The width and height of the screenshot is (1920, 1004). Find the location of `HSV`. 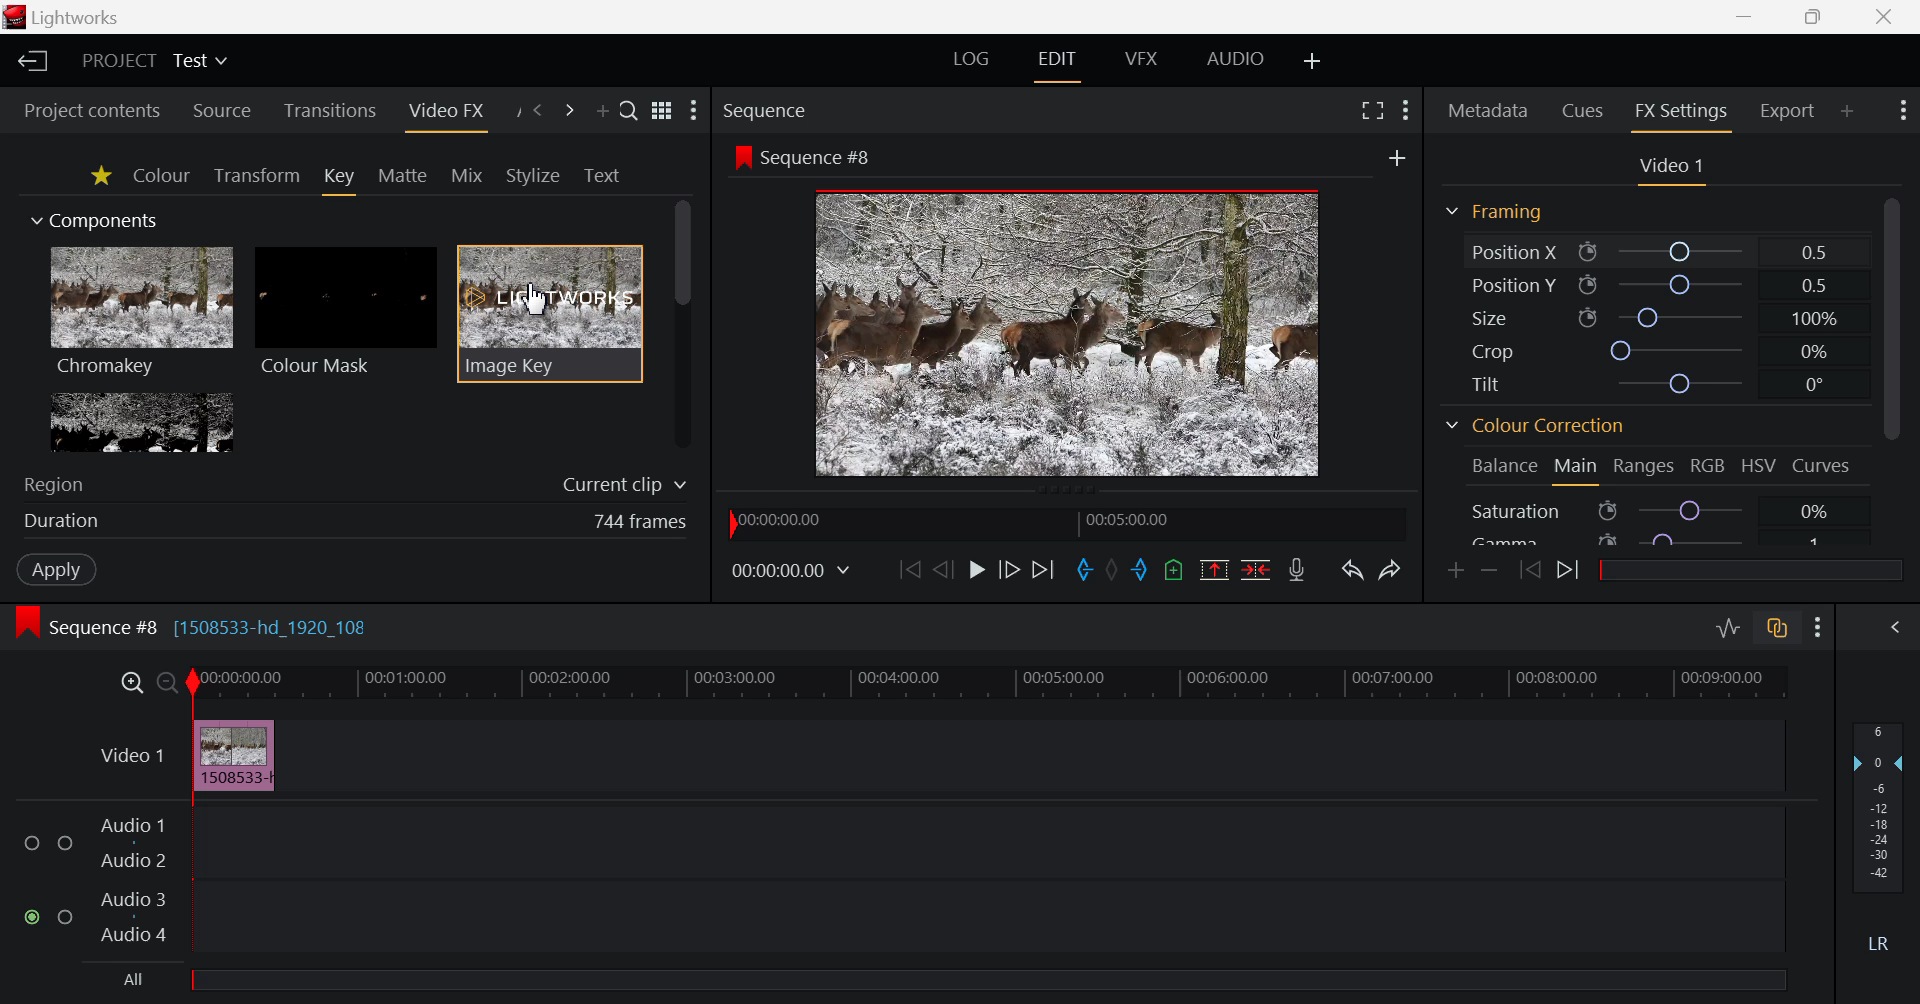

HSV is located at coordinates (1756, 463).